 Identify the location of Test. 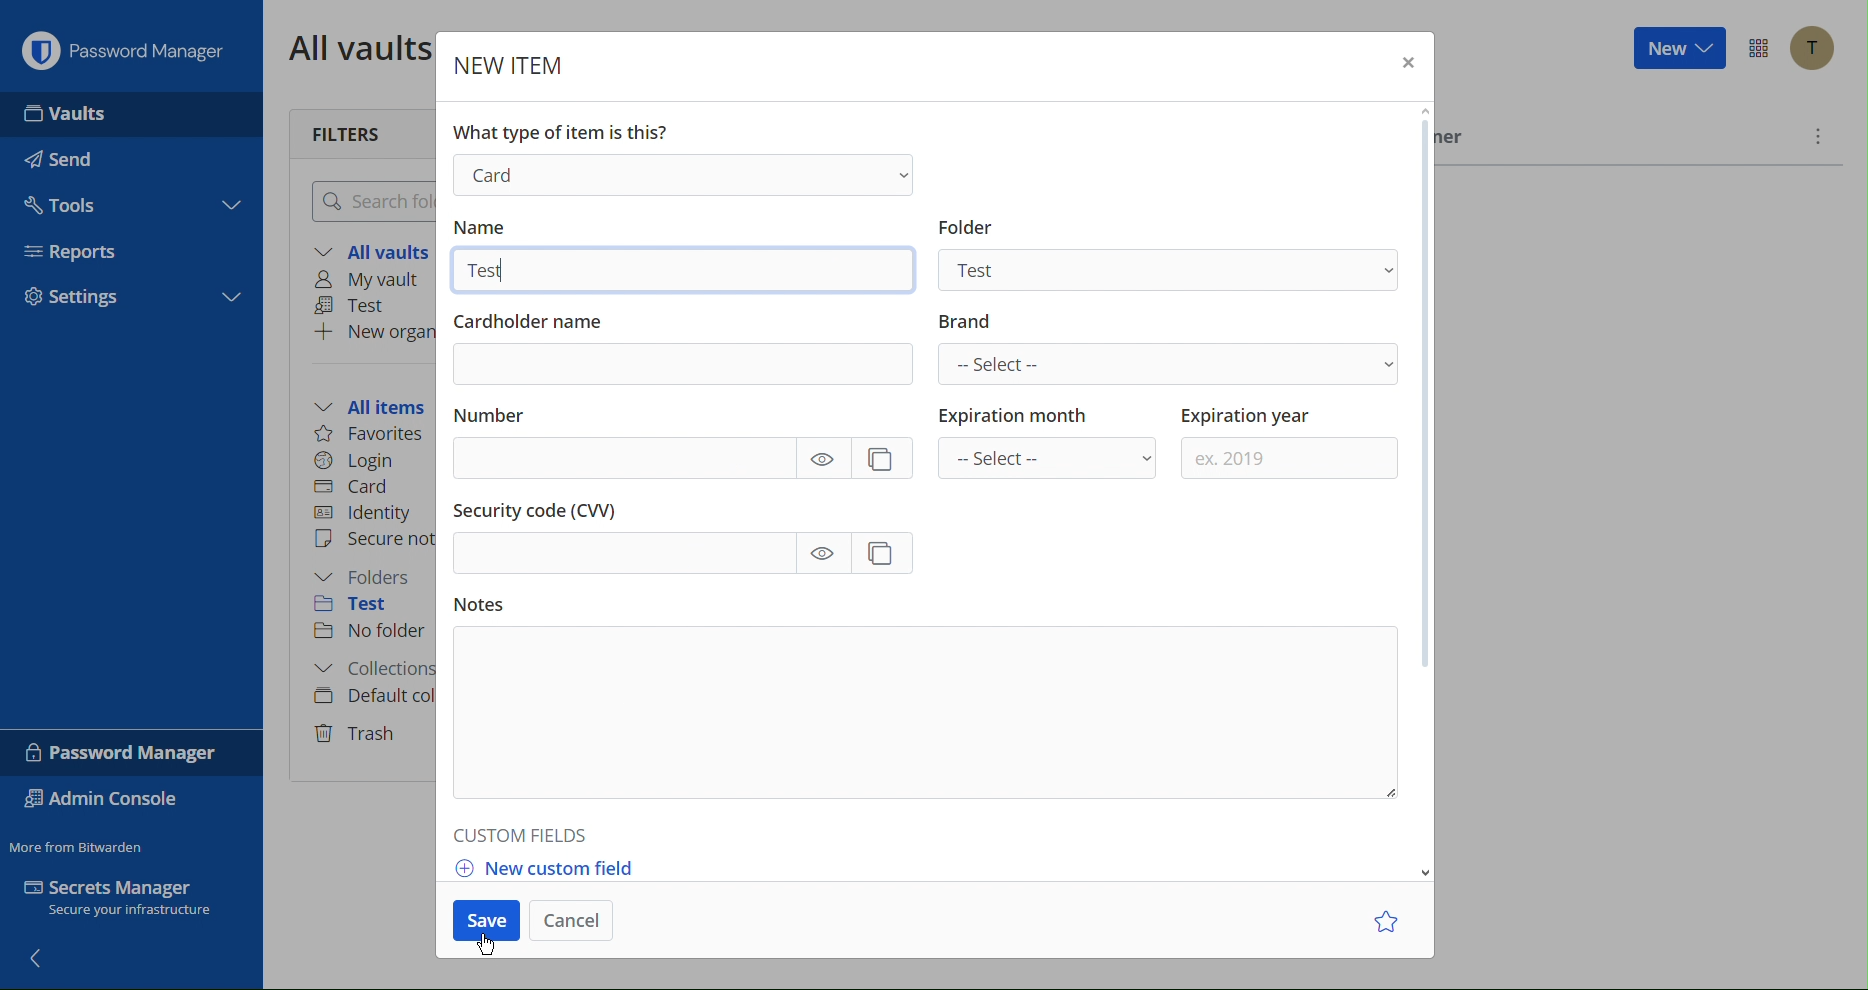
(357, 304).